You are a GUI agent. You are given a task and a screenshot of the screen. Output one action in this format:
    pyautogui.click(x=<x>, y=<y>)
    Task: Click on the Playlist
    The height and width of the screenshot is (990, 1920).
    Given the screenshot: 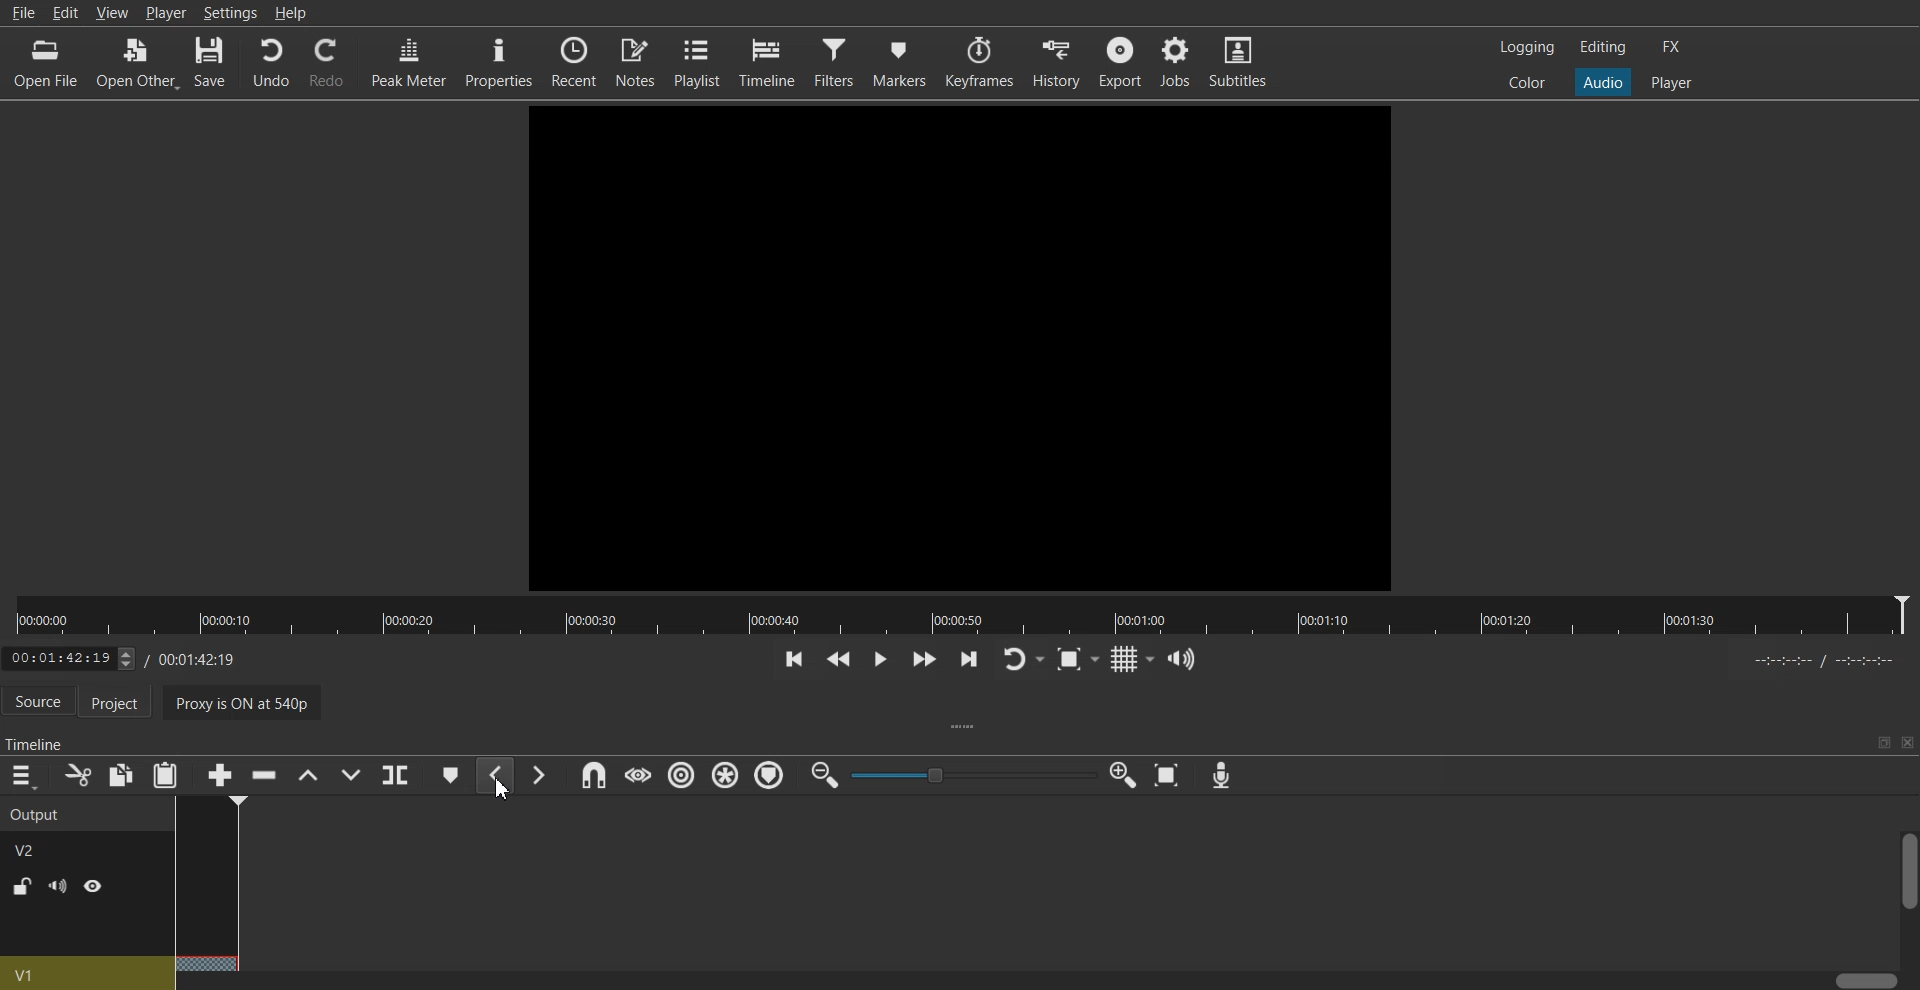 What is the action you would take?
    pyautogui.click(x=699, y=62)
    